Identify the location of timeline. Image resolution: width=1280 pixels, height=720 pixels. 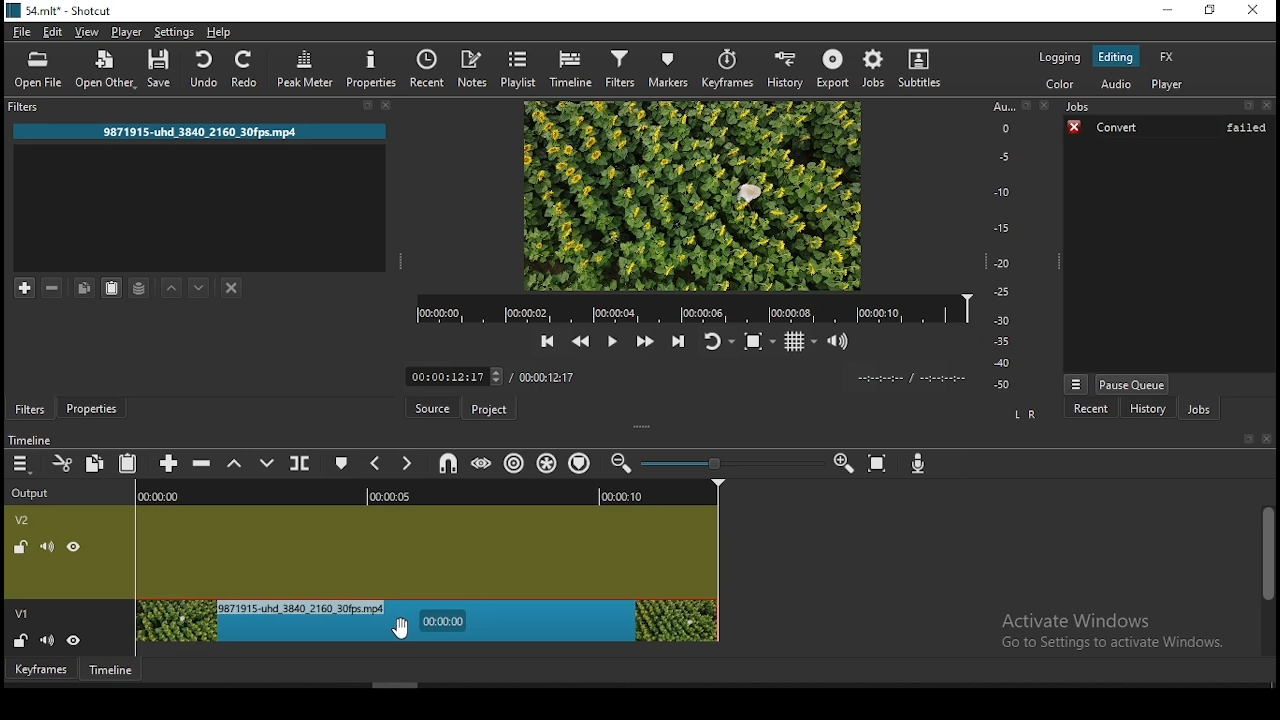
(573, 70).